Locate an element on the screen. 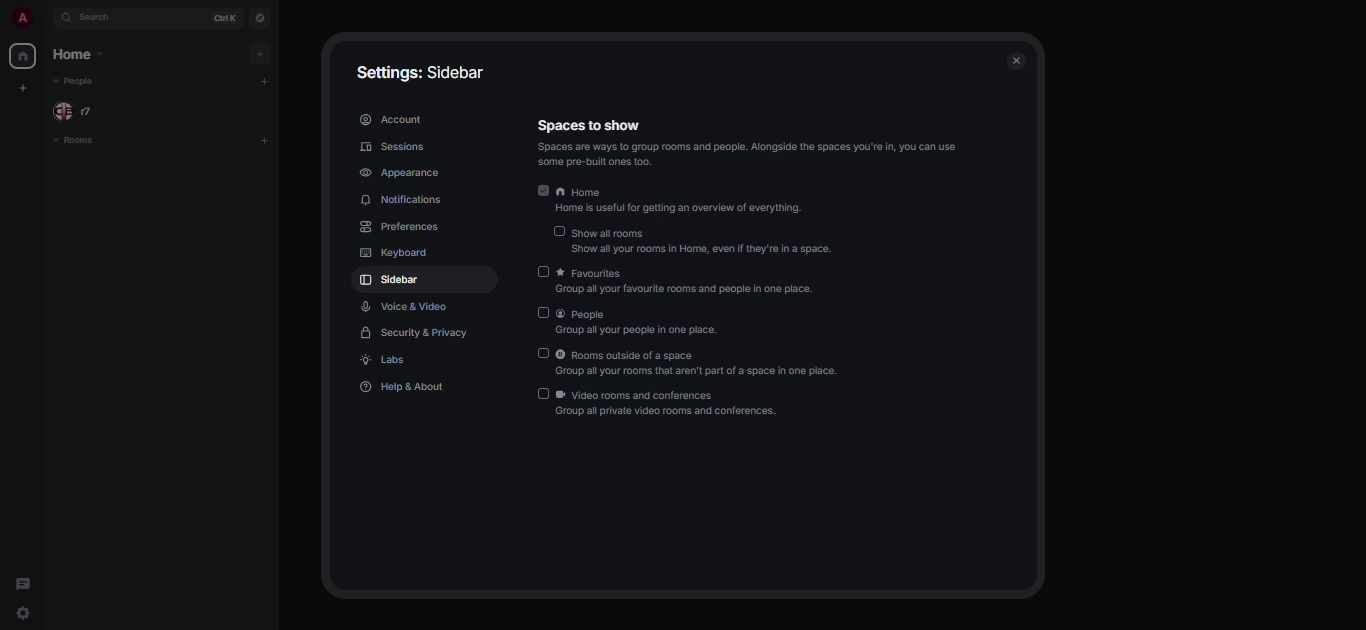  disabled is located at coordinates (558, 231).